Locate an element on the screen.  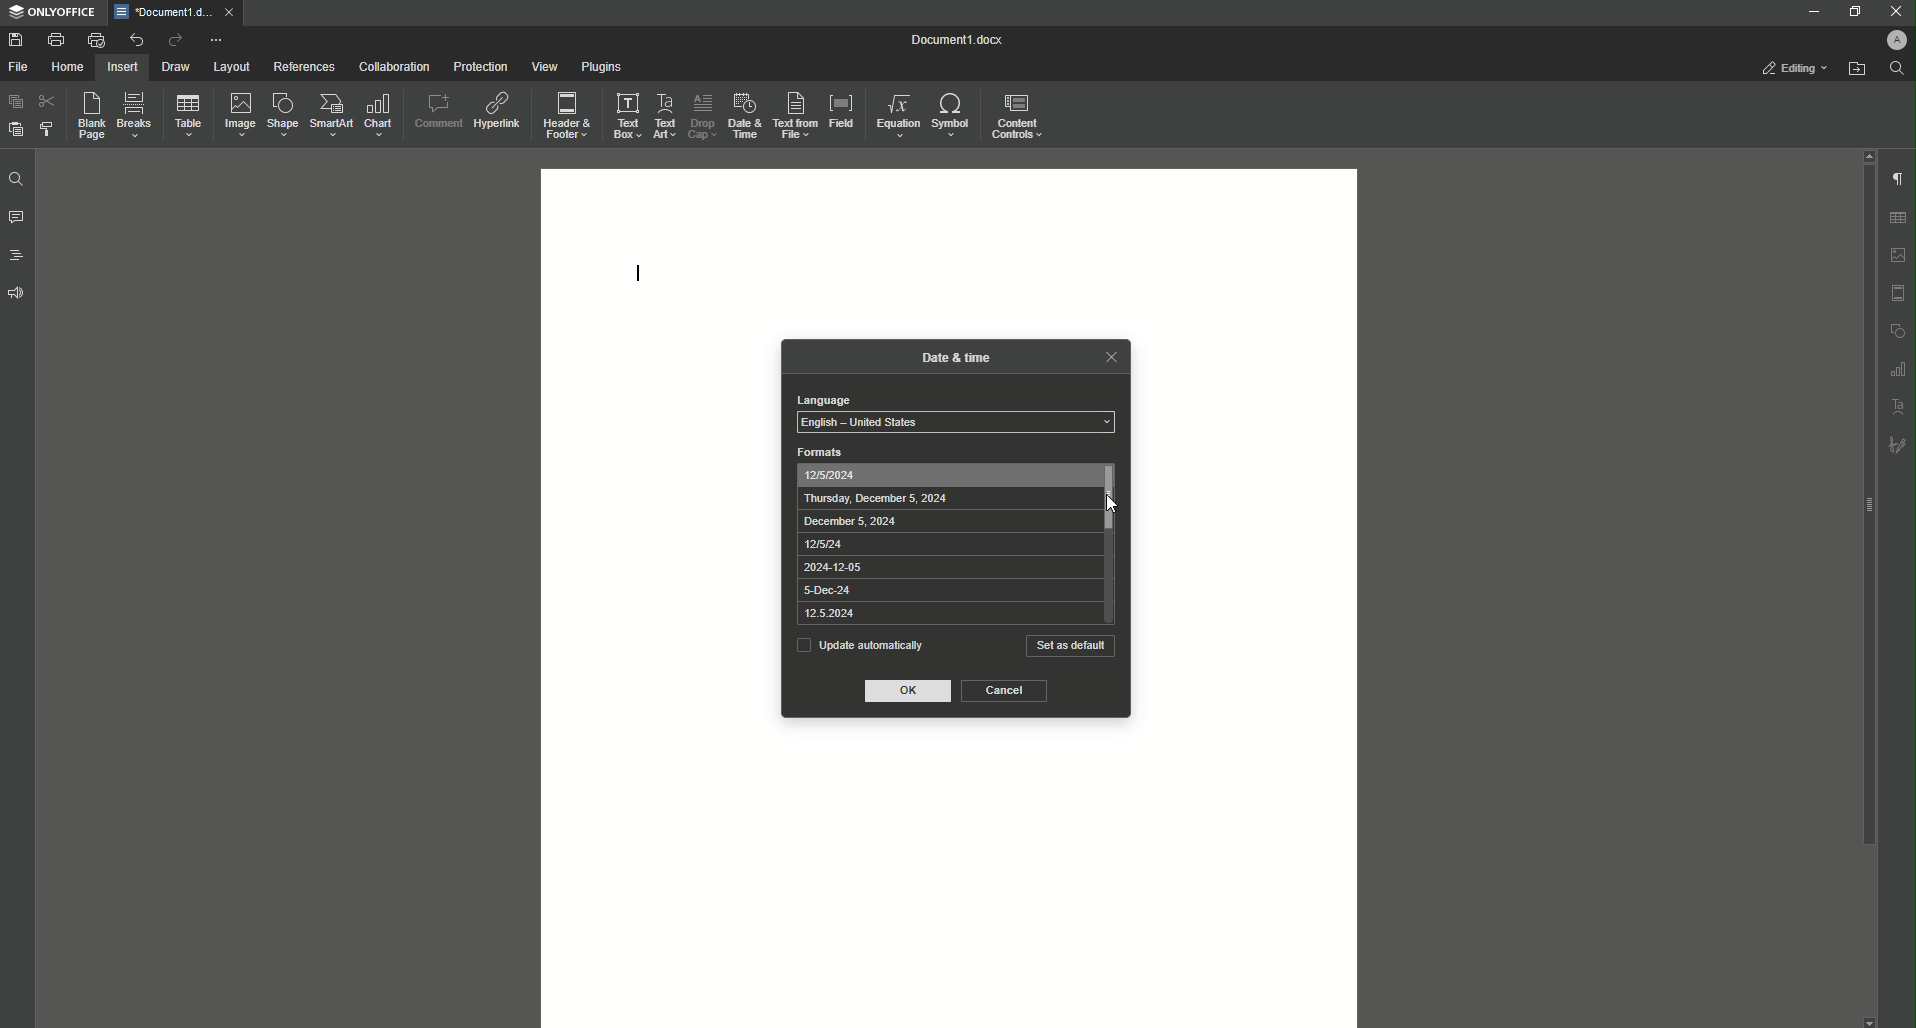
Document1.docx is located at coordinates (959, 40).